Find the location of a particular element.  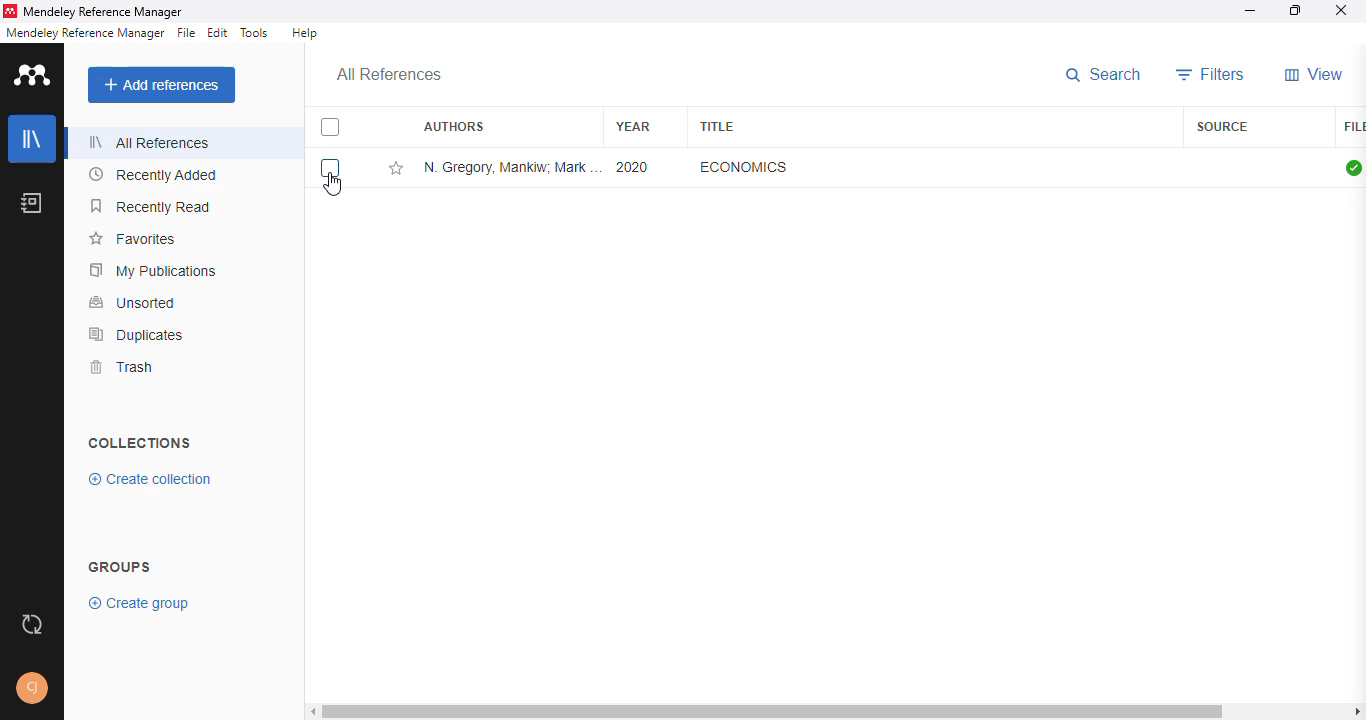

authors is located at coordinates (454, 125).